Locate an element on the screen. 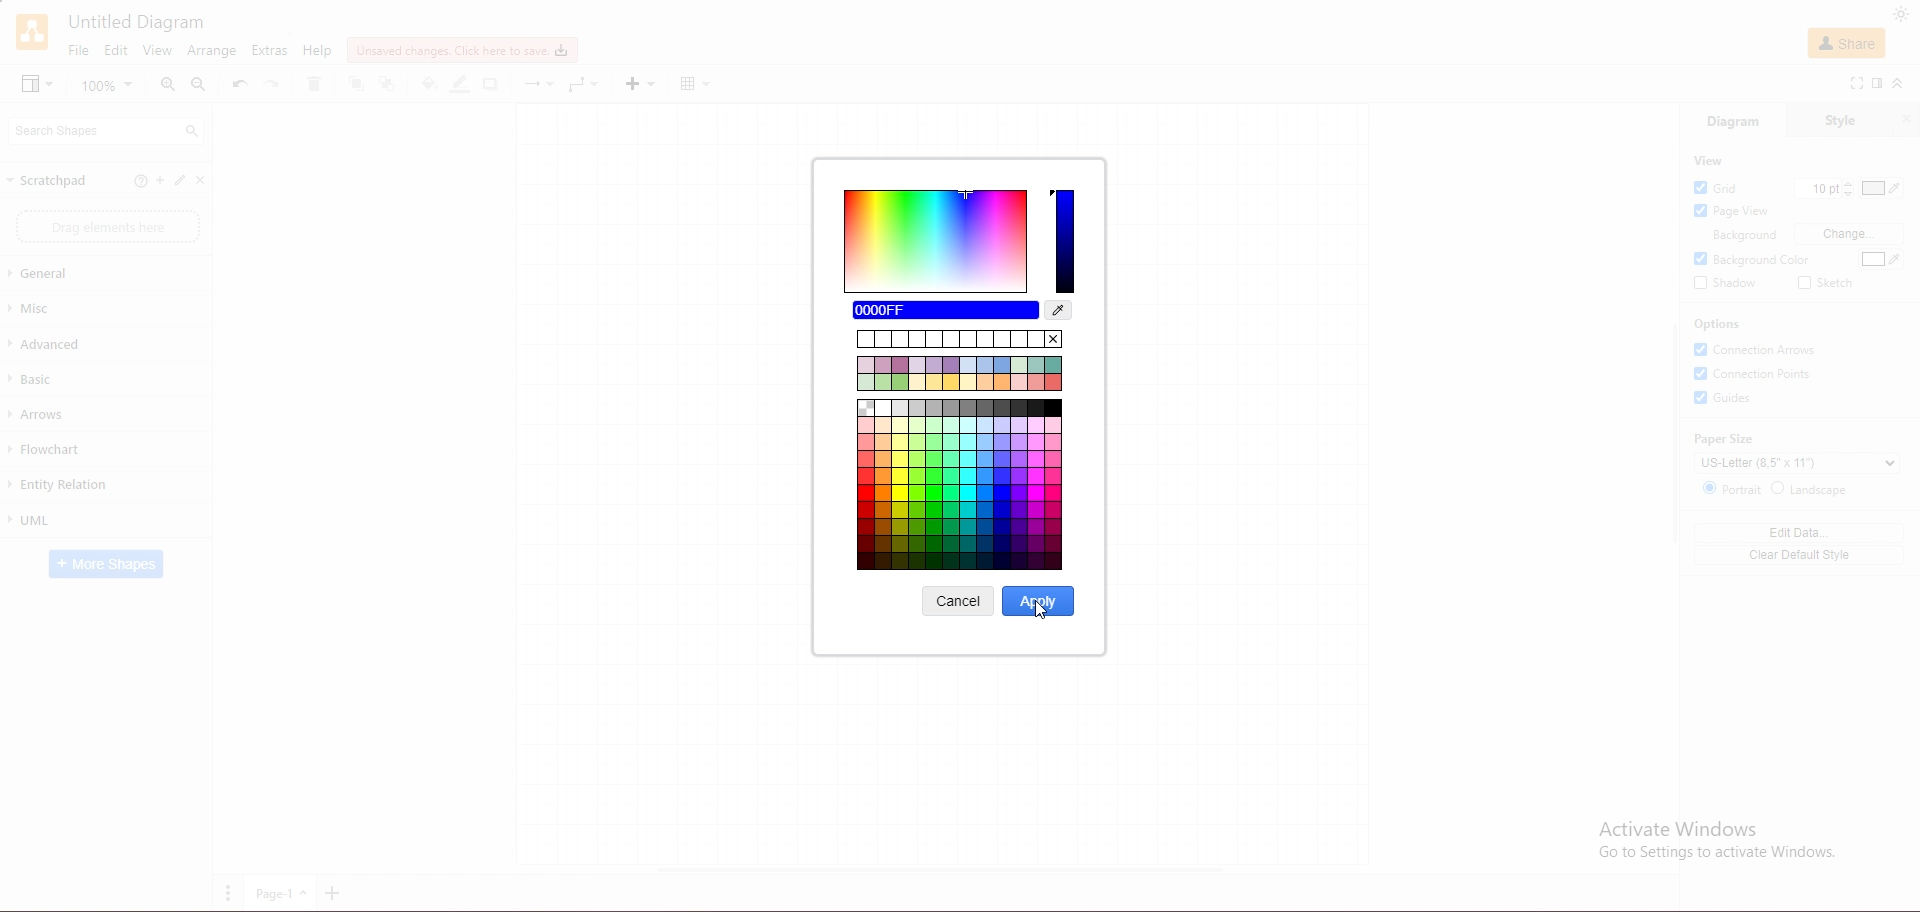 The image size is (1920, 912). waterdrop is located at coordinates (1058, 311).